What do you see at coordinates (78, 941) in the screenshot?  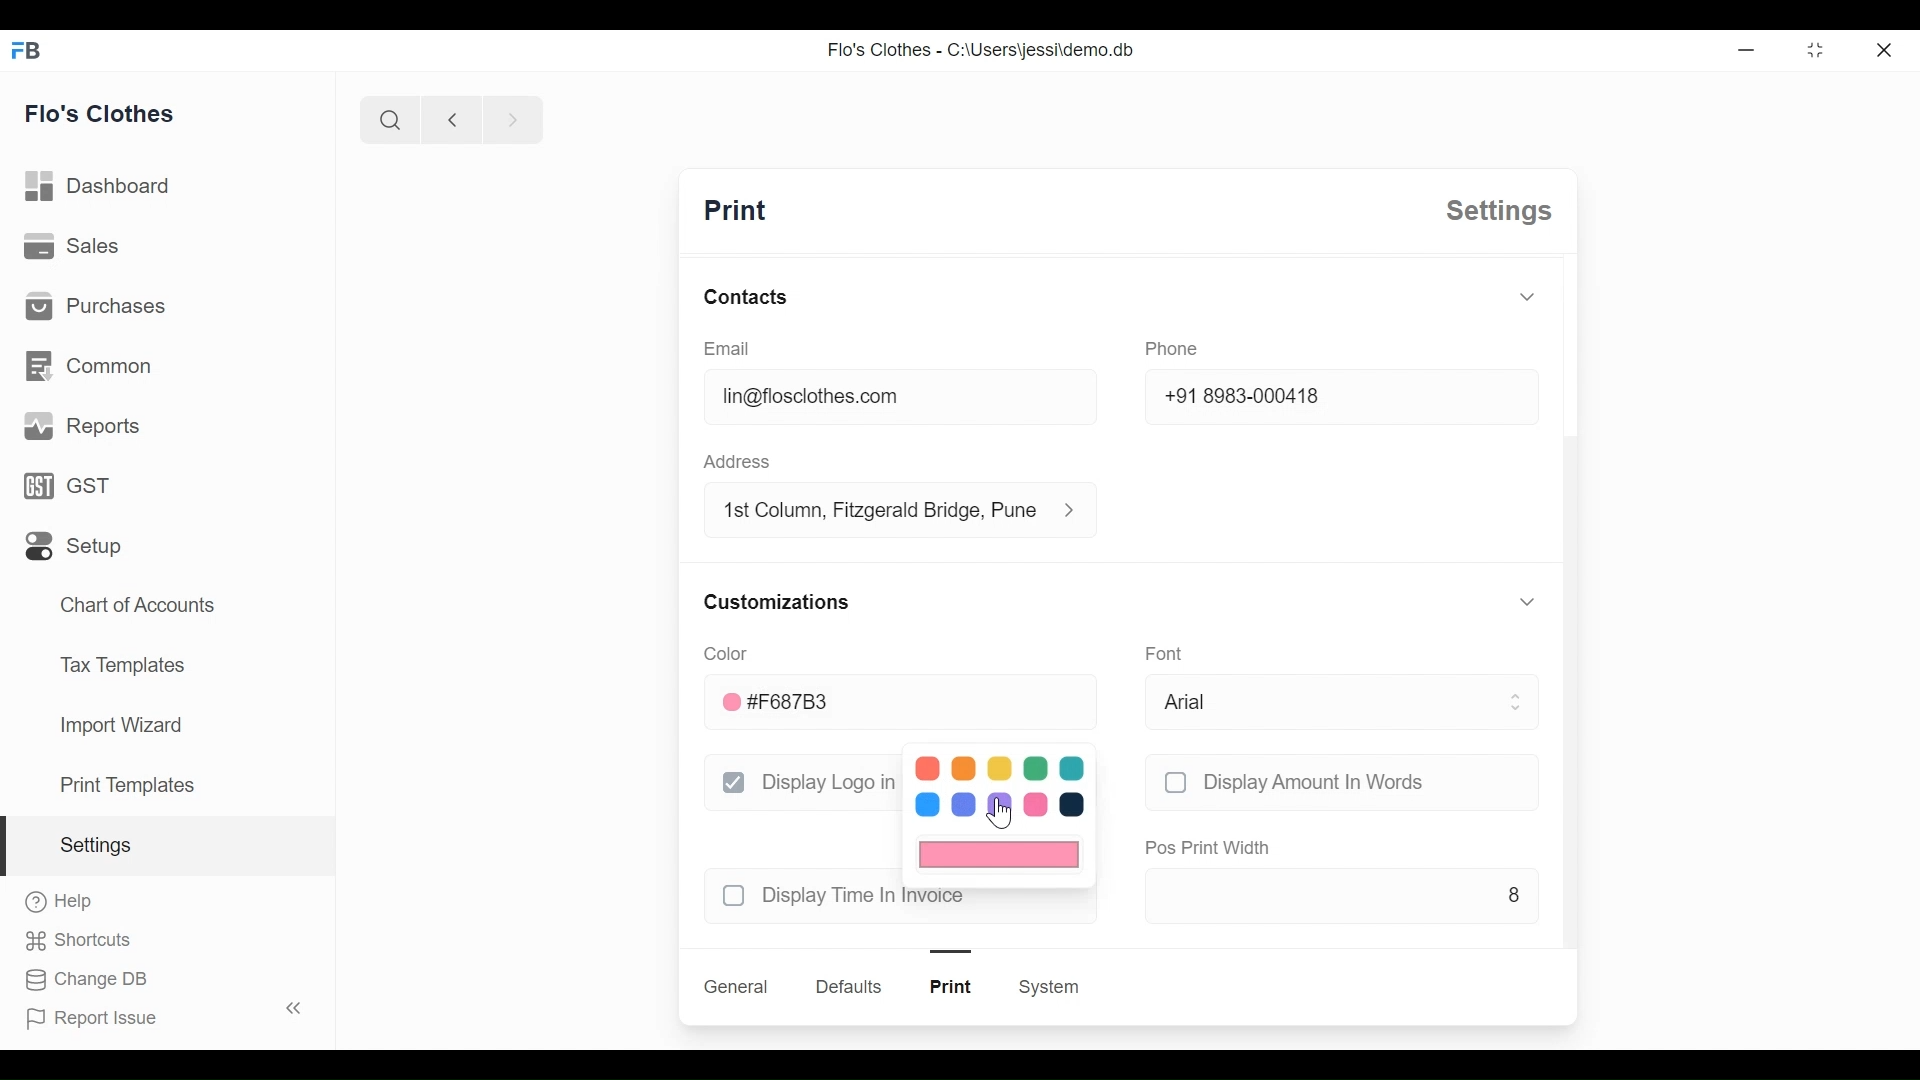 I see `shortcuts` at bounding box center [78, 941].